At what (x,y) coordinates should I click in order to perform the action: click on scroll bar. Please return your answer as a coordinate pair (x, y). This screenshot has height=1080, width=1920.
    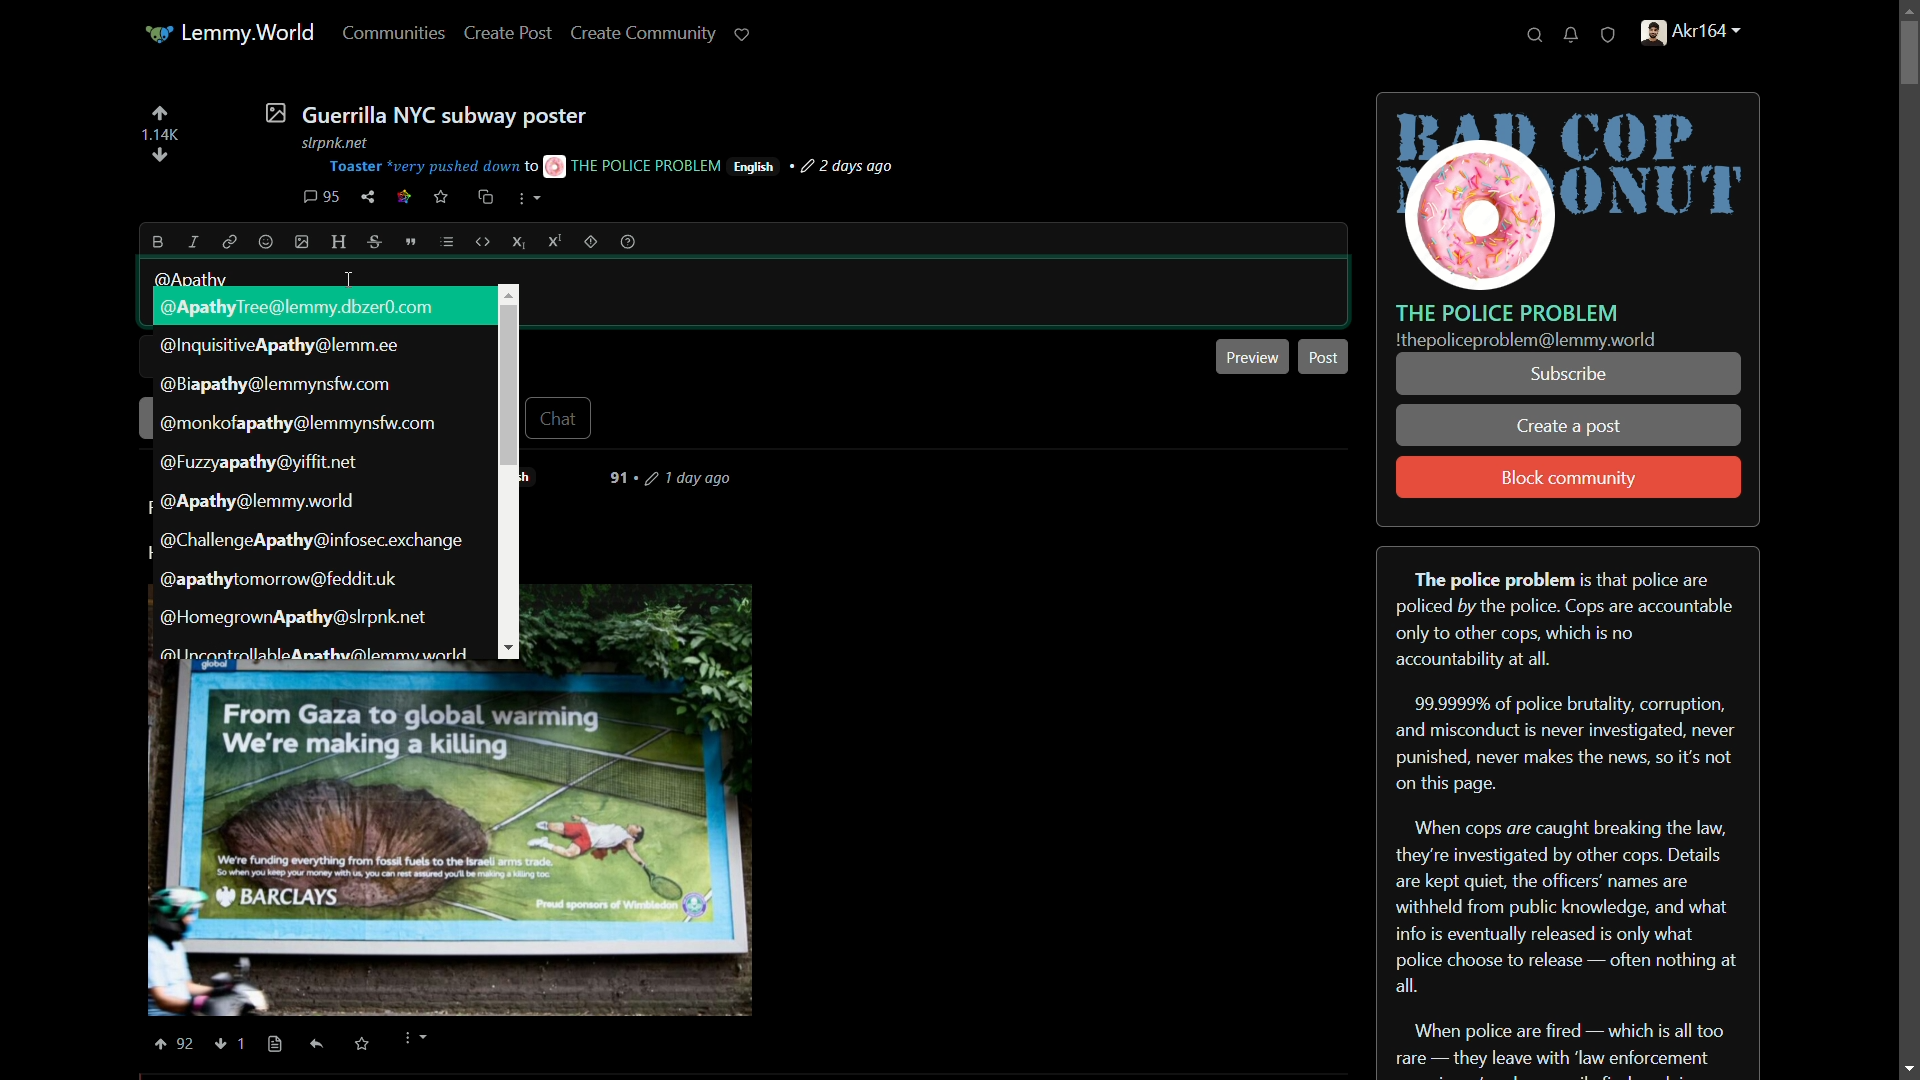
    Looking at the image, I should click on (1906, 542).